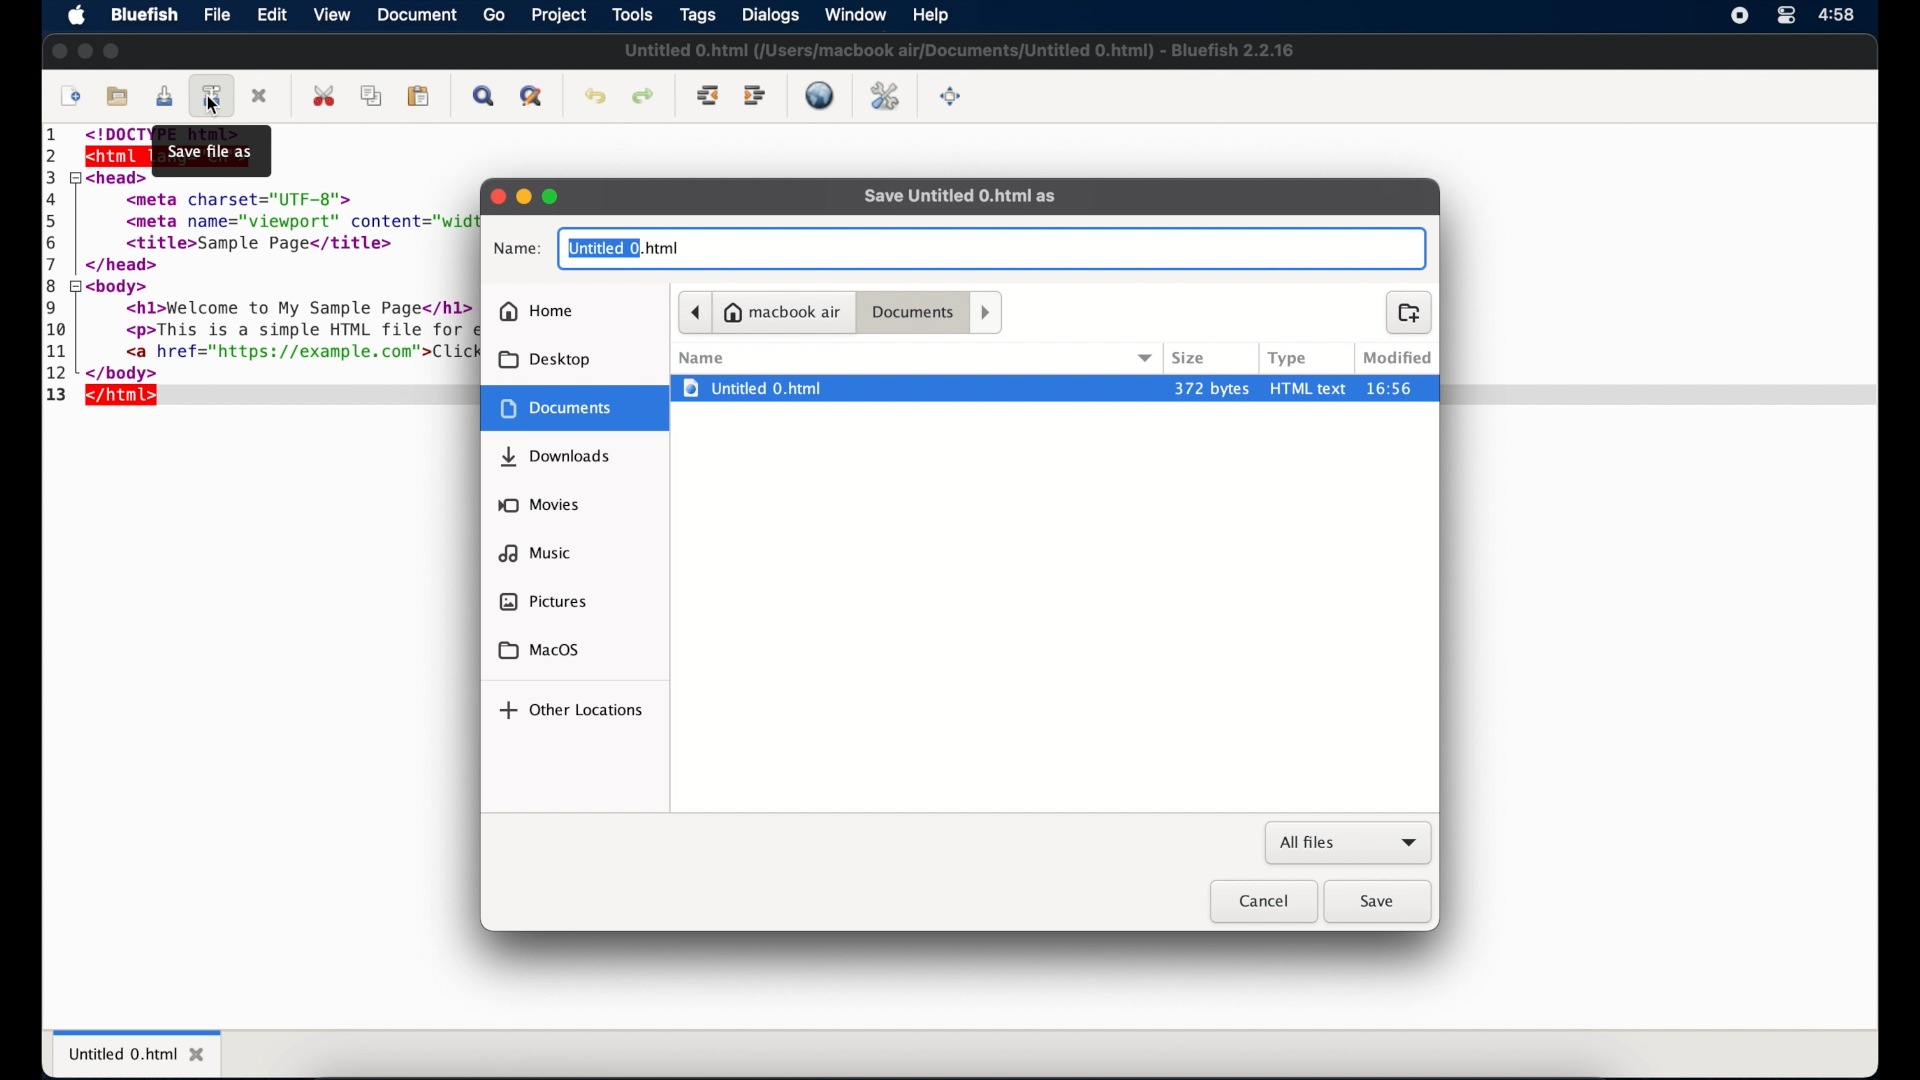 This screenshot has width=1920, height=1080. I want to click on name:, so click(517, 250).